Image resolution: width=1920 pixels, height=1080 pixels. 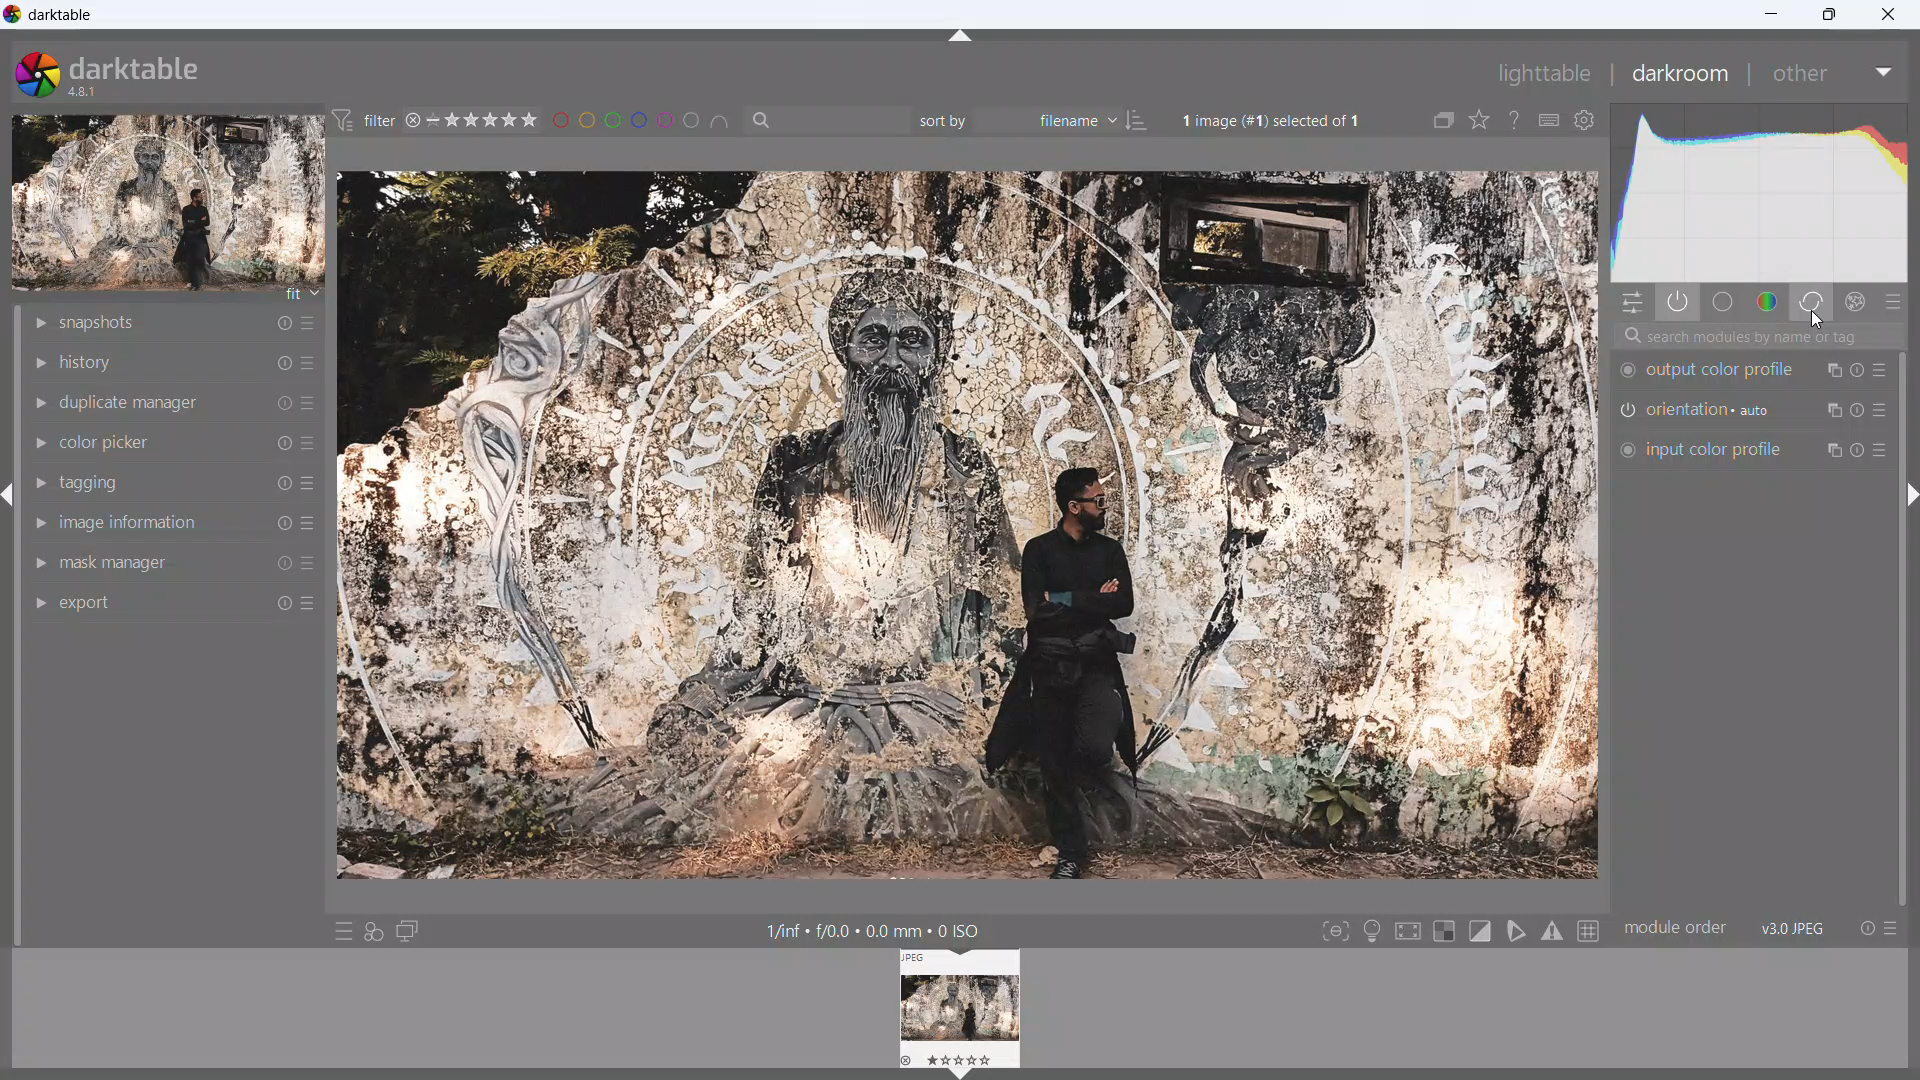 I want to click on presets, so click(x=1896, y=929).